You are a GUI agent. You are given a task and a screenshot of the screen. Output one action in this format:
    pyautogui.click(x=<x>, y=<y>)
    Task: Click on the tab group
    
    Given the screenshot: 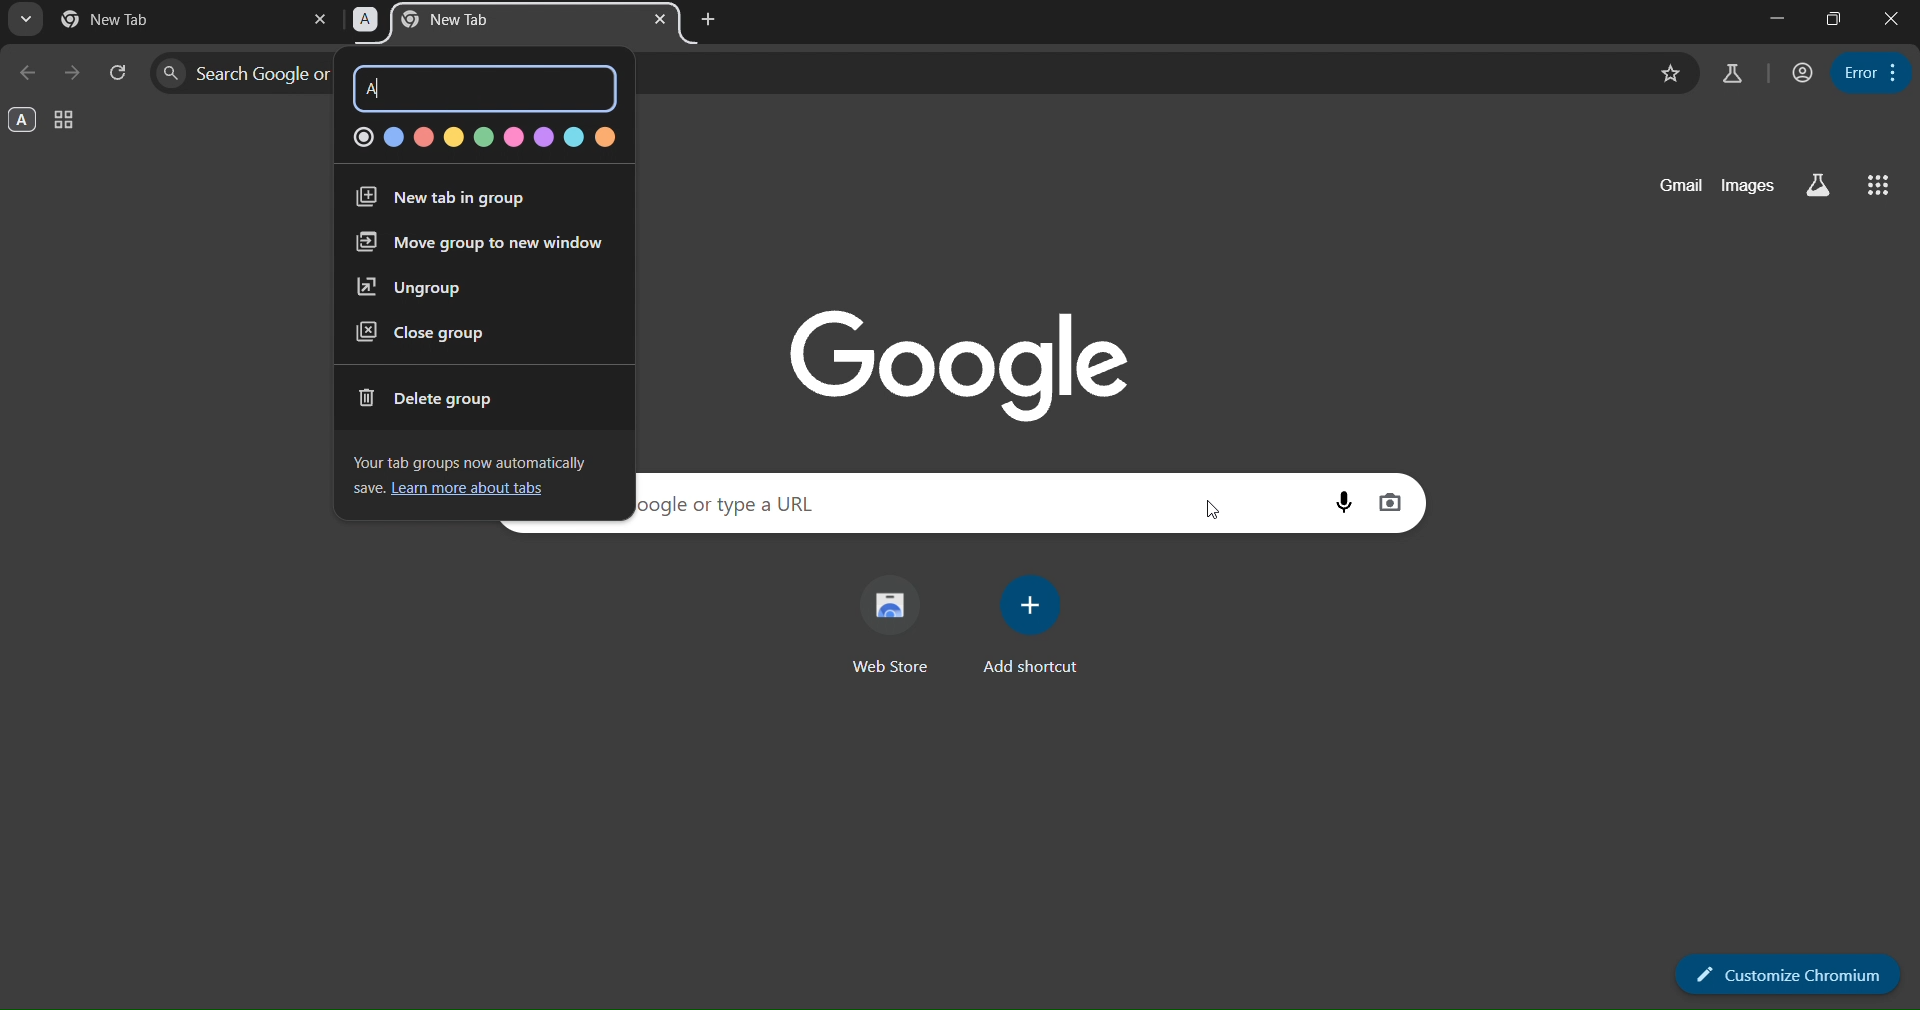 What is the action you would take?
    pyautogui.click(x=60, y=120)
    